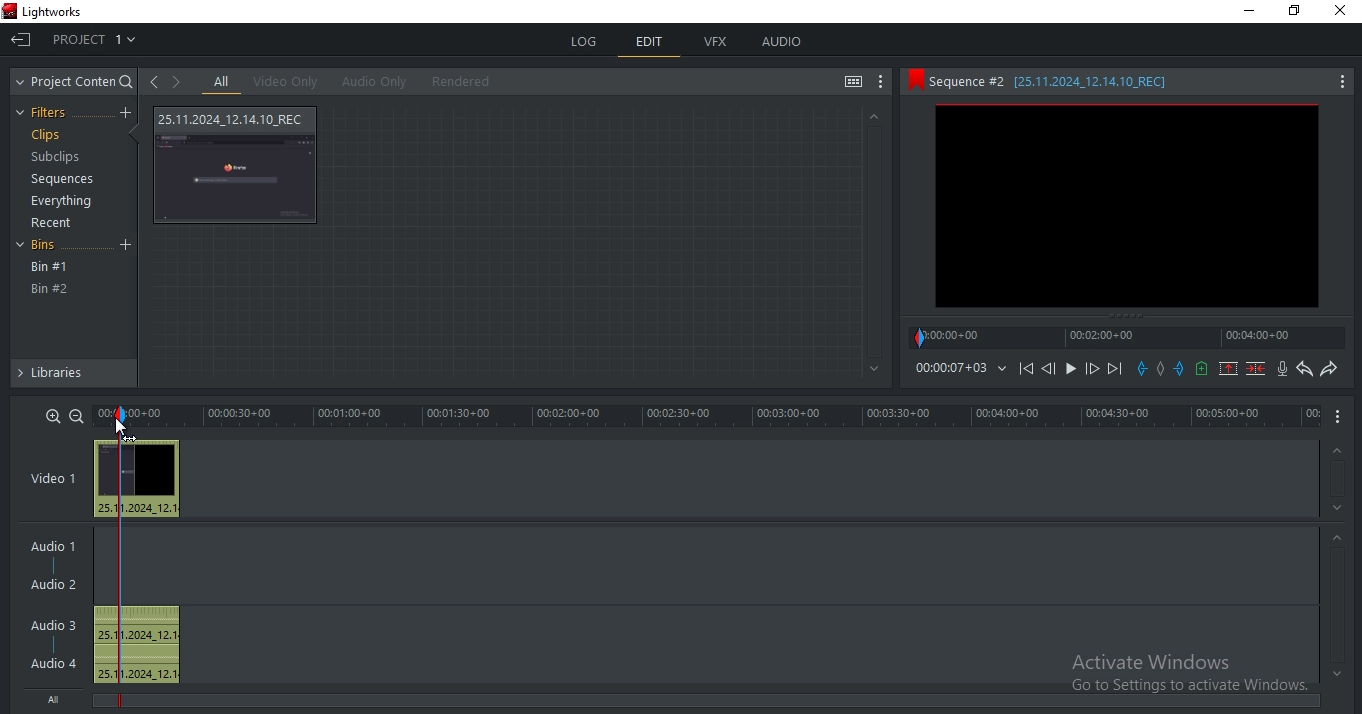 The width and height of the screenshot is (1362, 714). What do you see at coordinates (1130, 337) in the screenshot?
I see `timeline` at bounding box center [1130, 337].